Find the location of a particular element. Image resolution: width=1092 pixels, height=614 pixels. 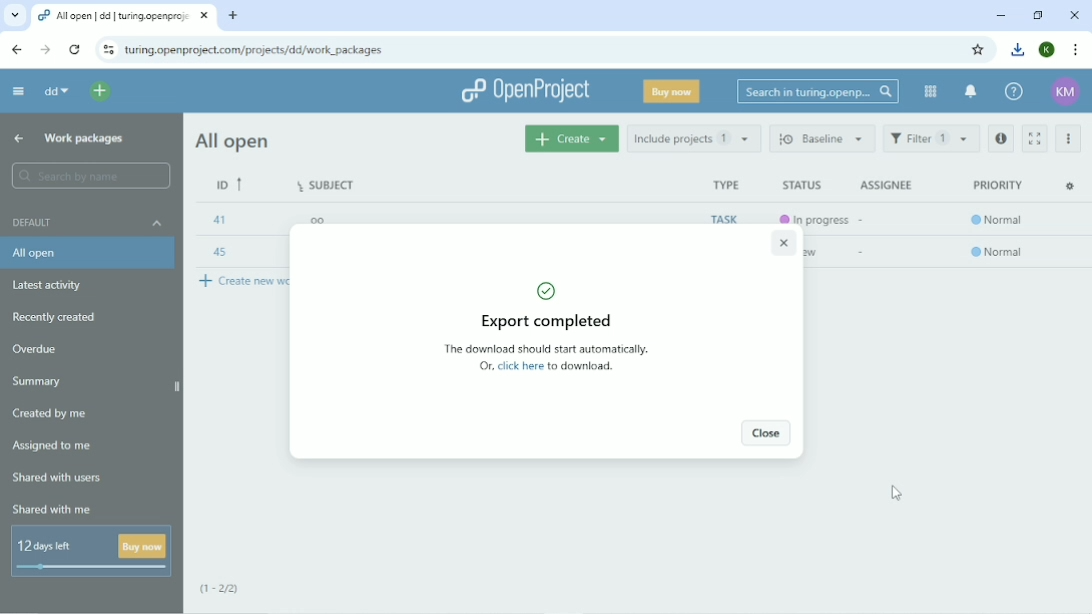

Back is located at coordinates (16, 50).